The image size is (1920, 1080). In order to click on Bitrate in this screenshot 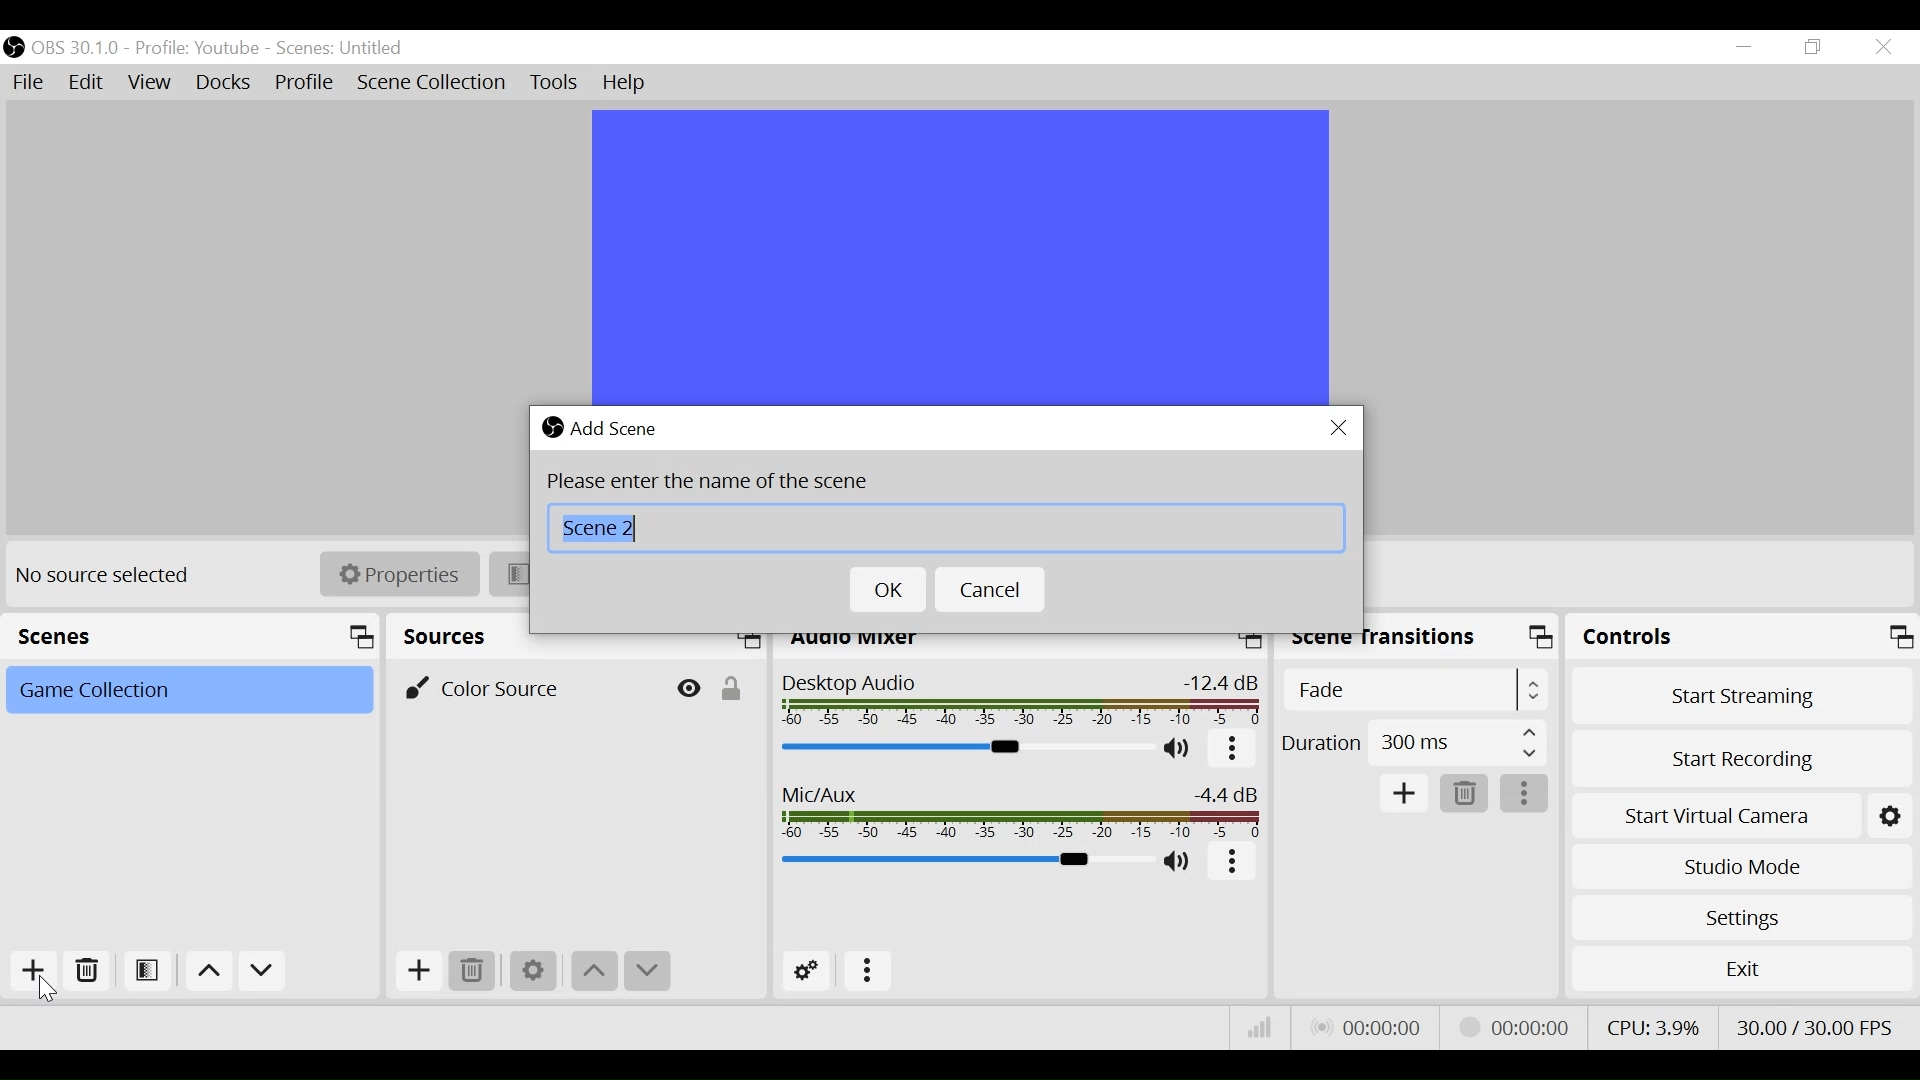, I will do `click(1258, 1026)`.